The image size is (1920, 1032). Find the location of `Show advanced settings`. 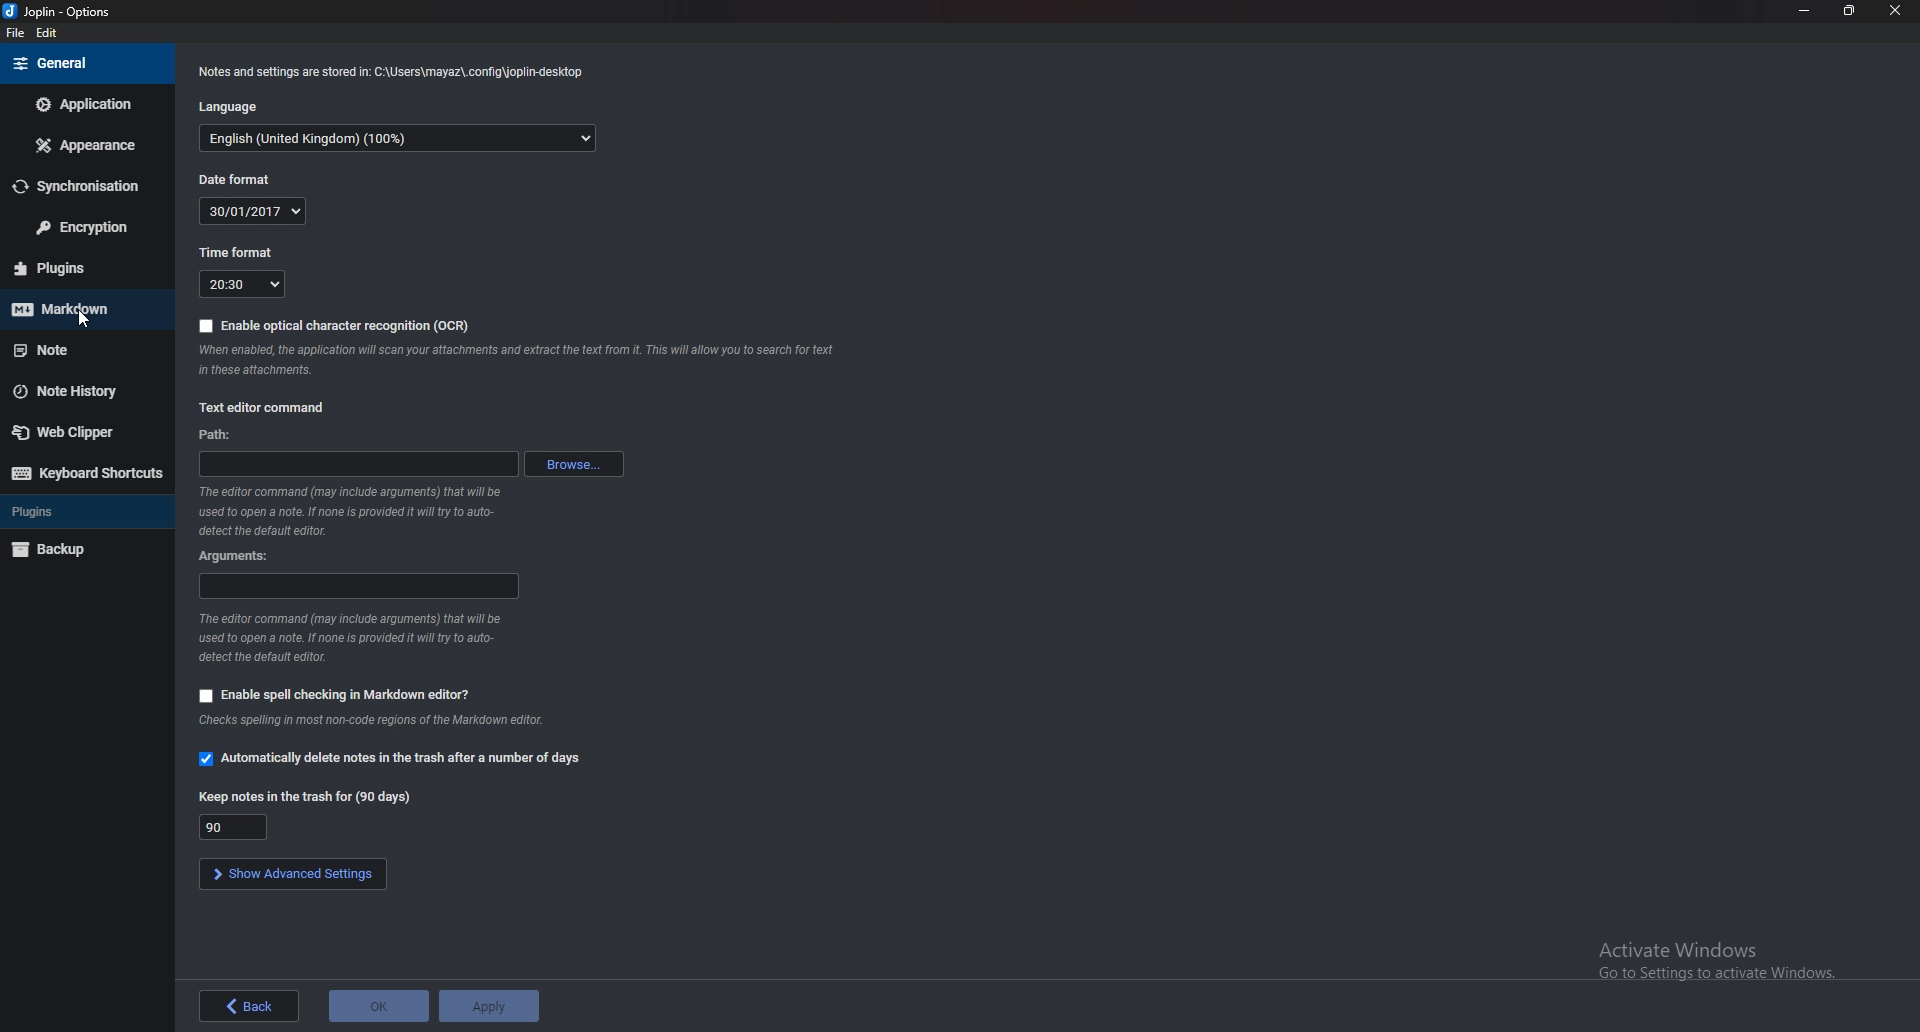

Show advanced settings is located at coordinates (294, 875).